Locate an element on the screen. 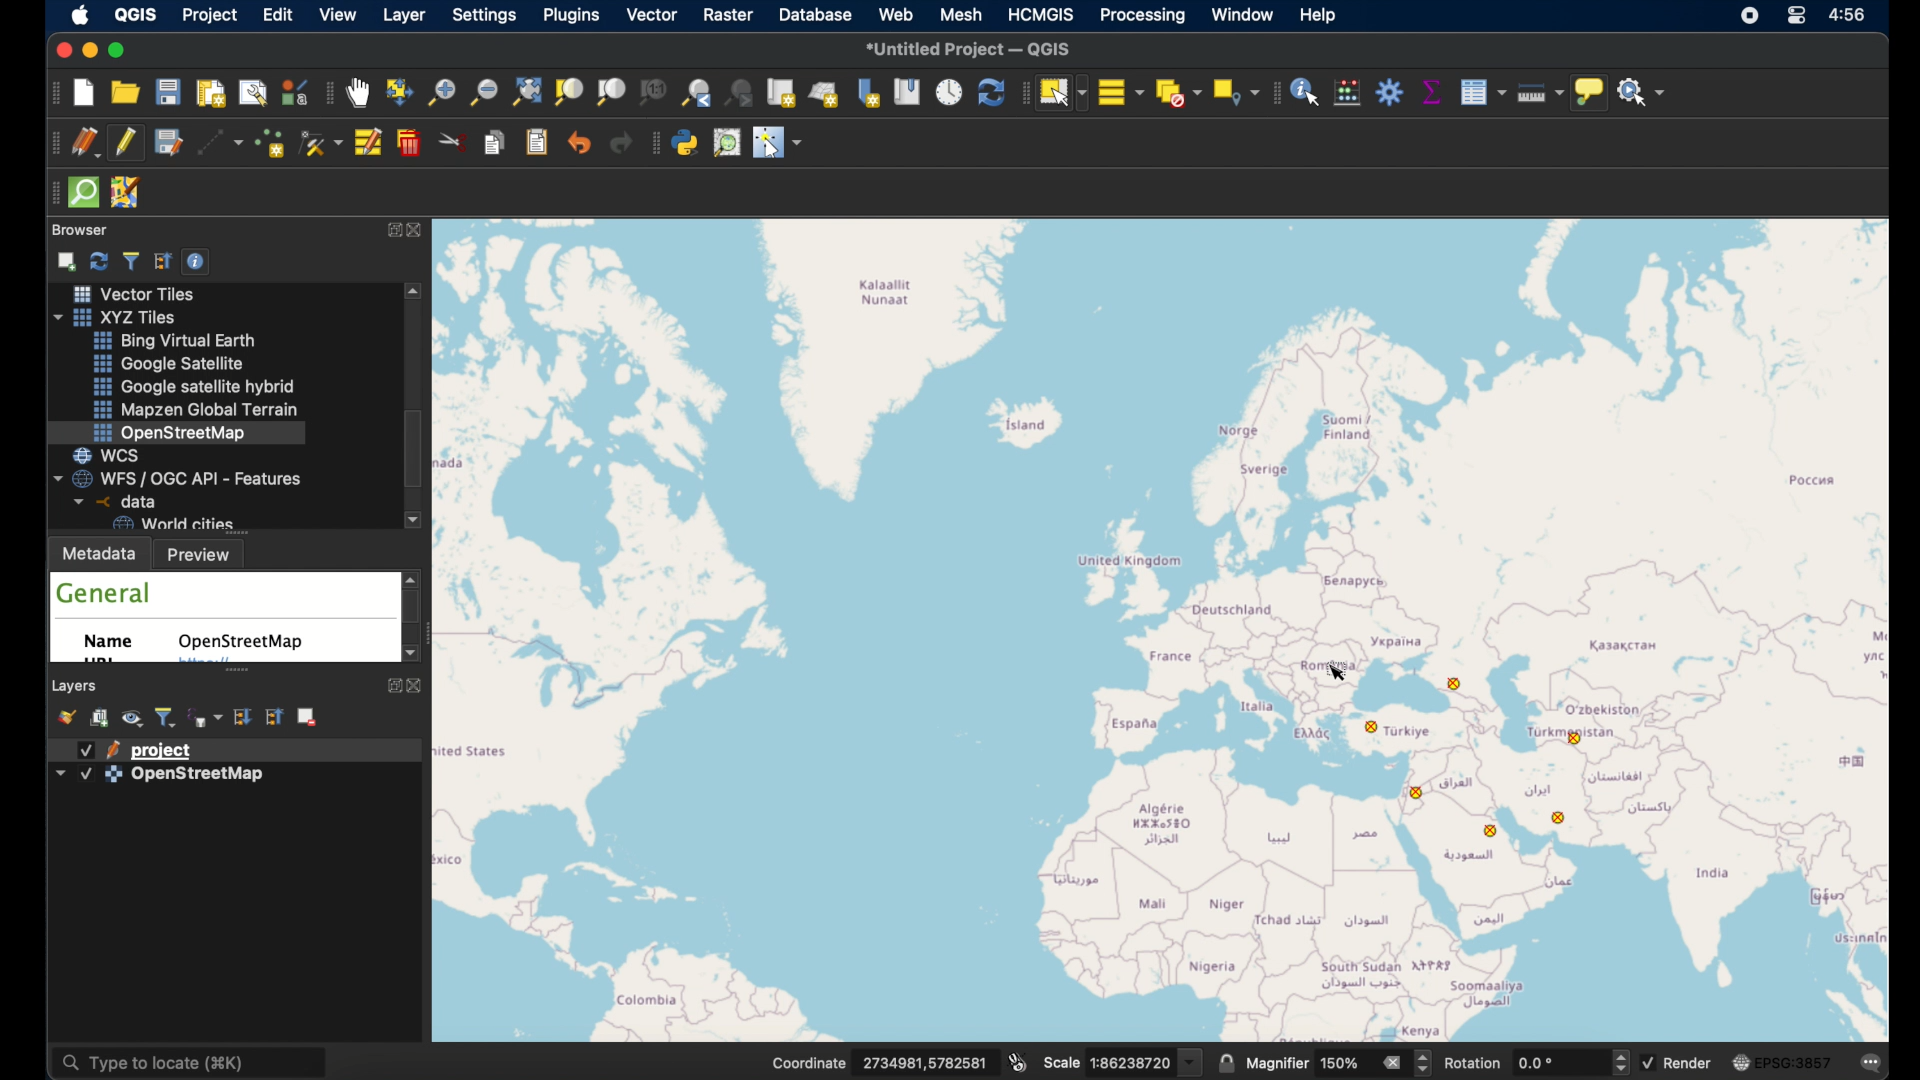 Image resolution: width=1920 pixels, height=1080 pixels. select by location is located at coordinates (1233, 92).